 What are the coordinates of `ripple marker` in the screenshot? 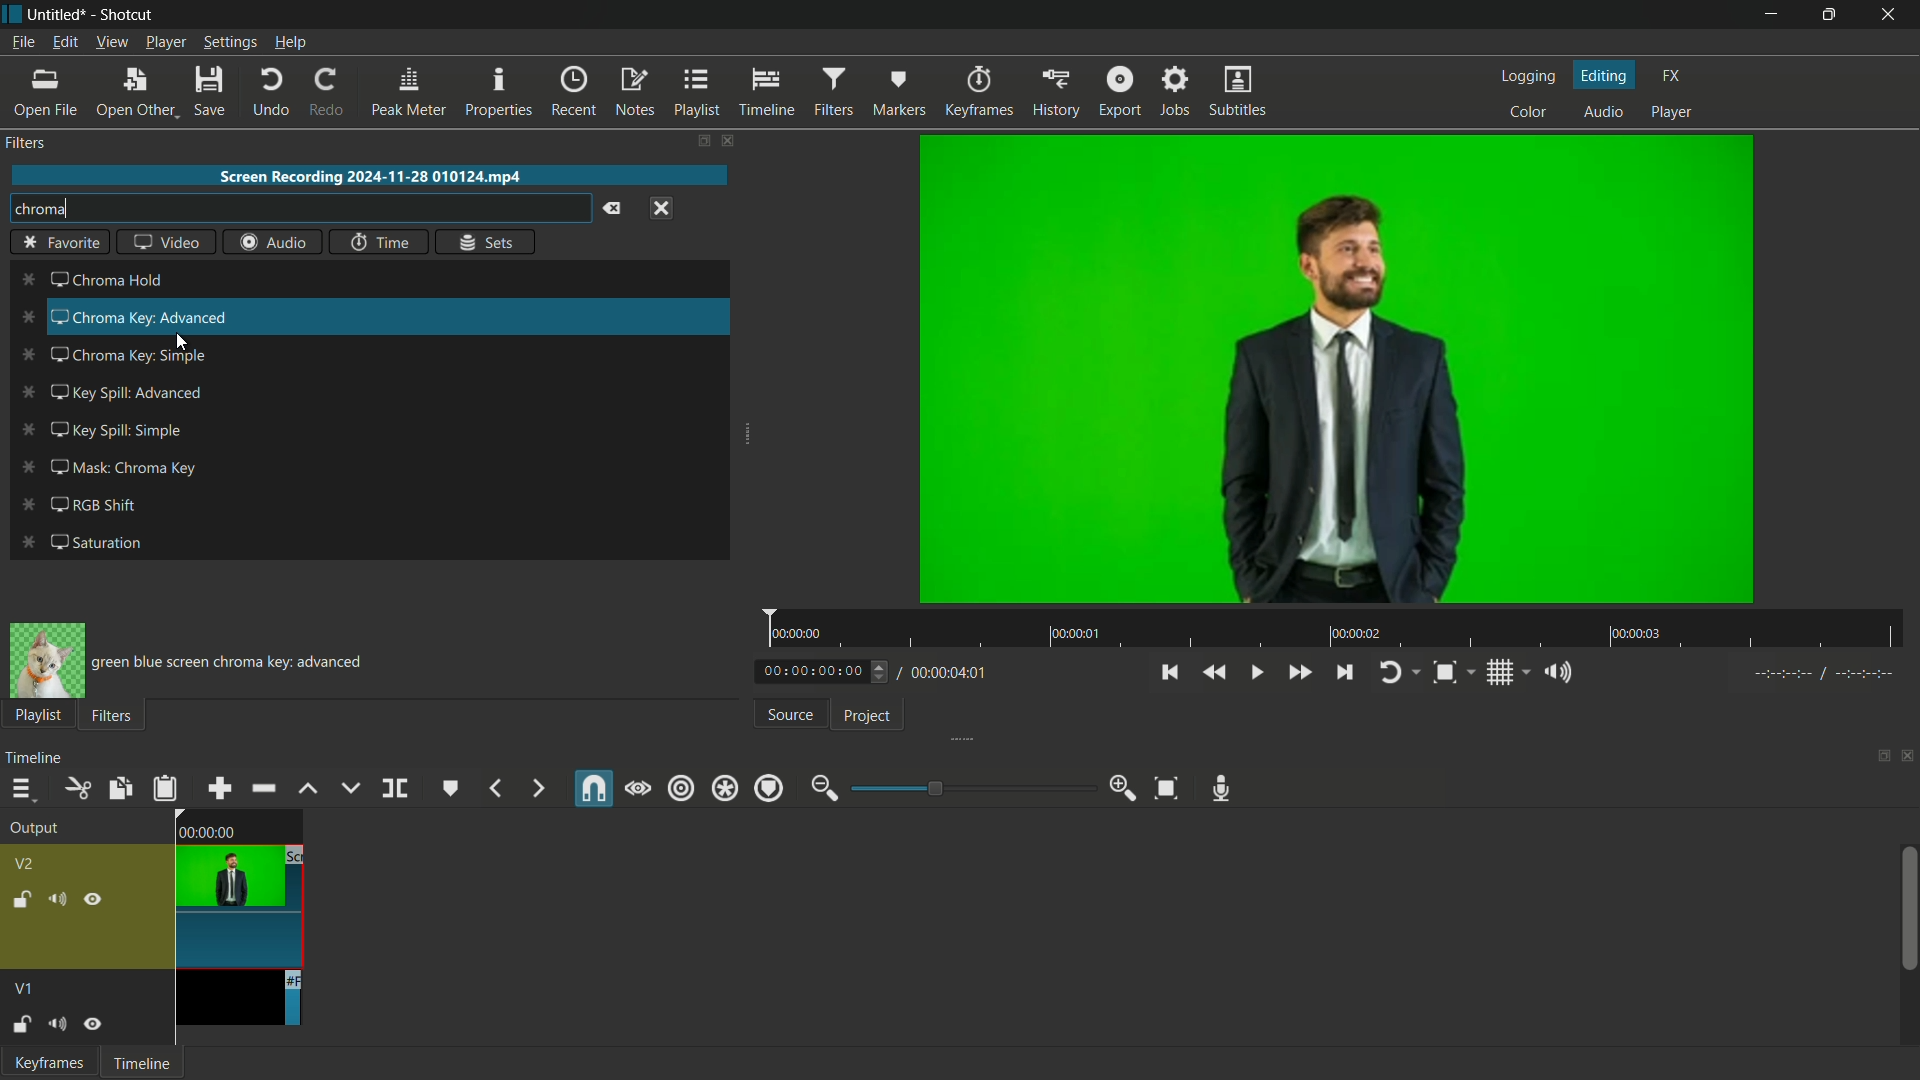 It's located at (767, 788).